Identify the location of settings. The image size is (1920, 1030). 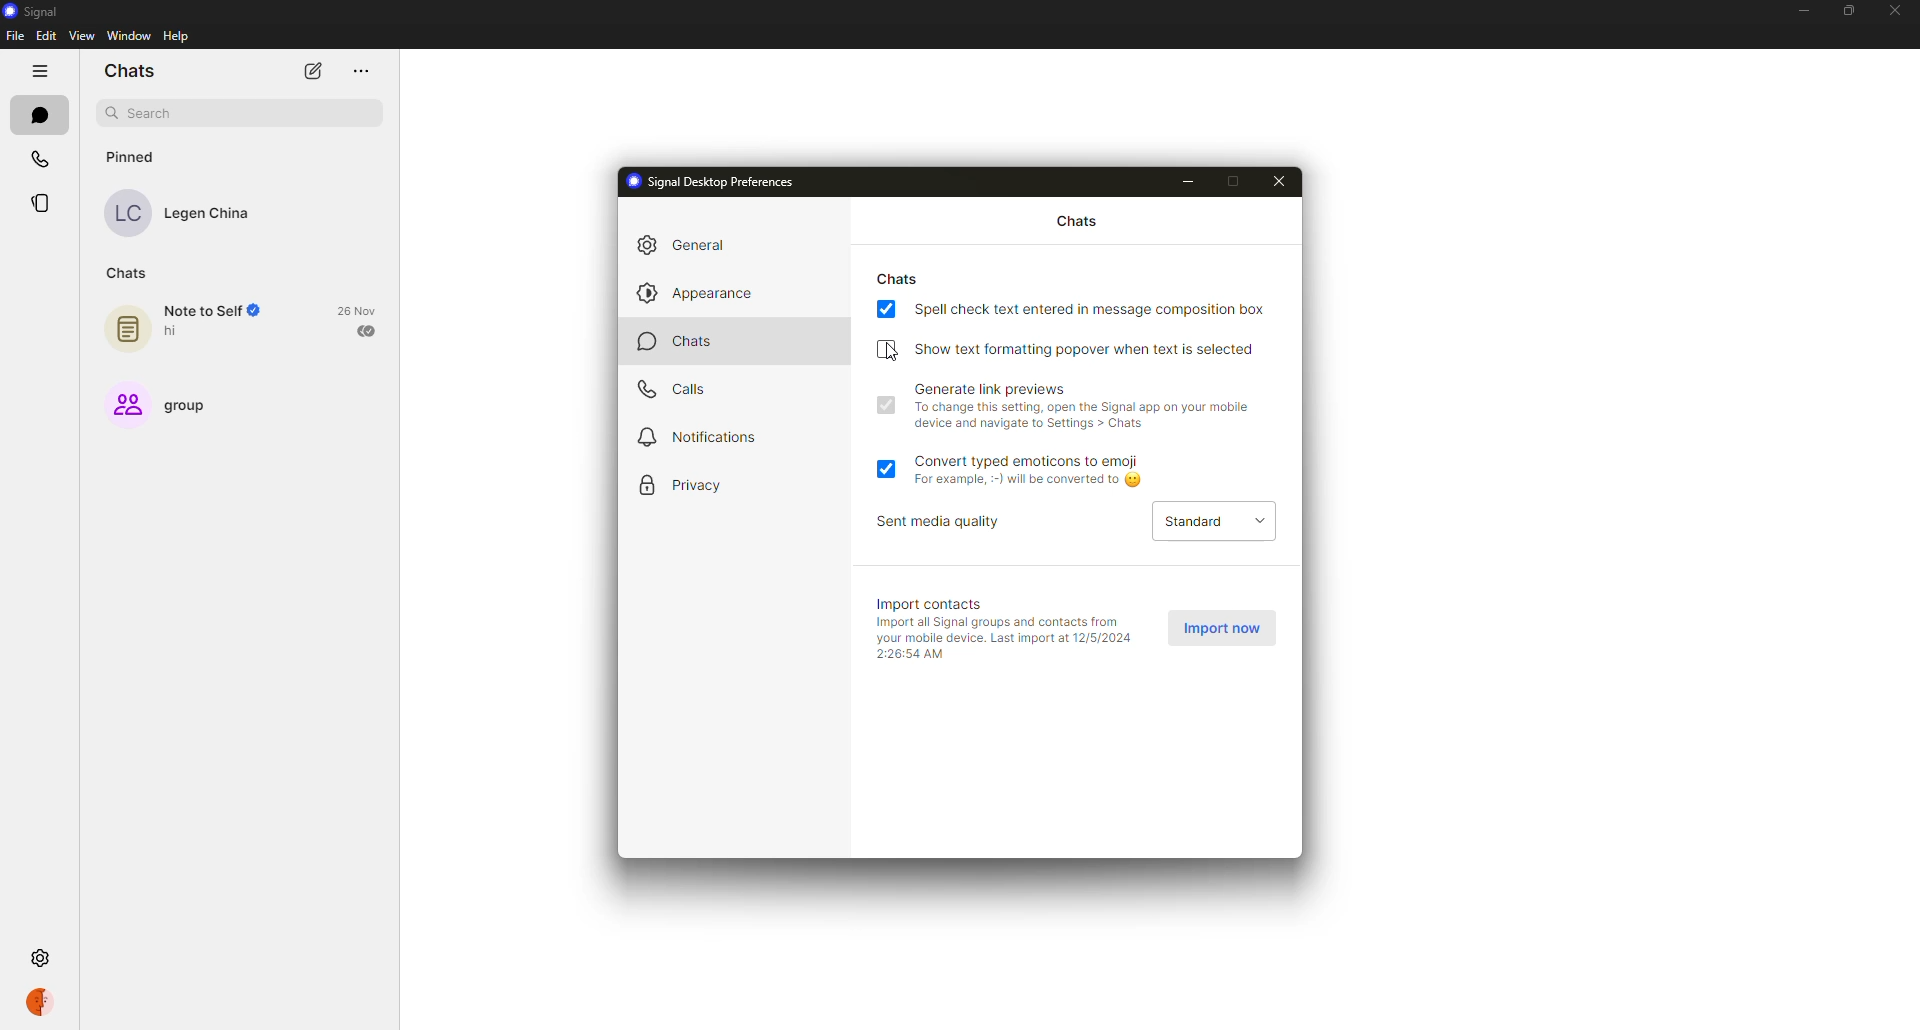
(43, 960).